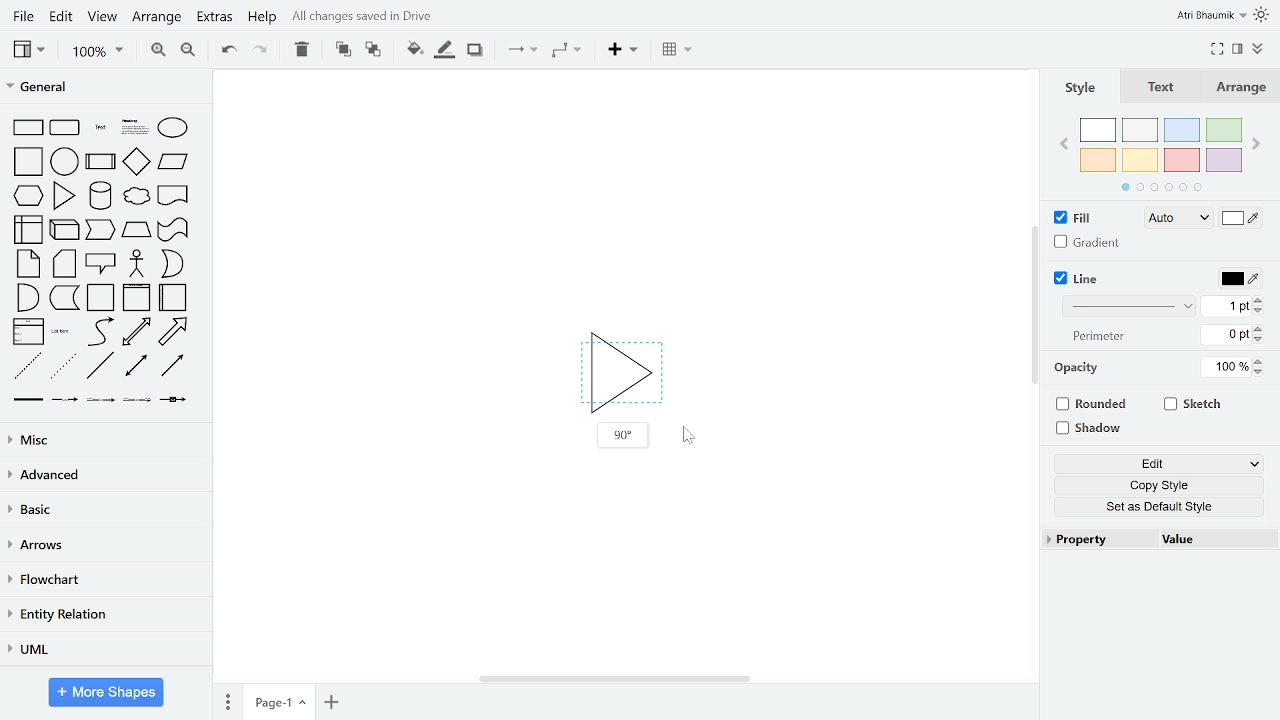  Describe the element at coordinates (25, 128) in the screenshot. I see `rectangle` at that location.